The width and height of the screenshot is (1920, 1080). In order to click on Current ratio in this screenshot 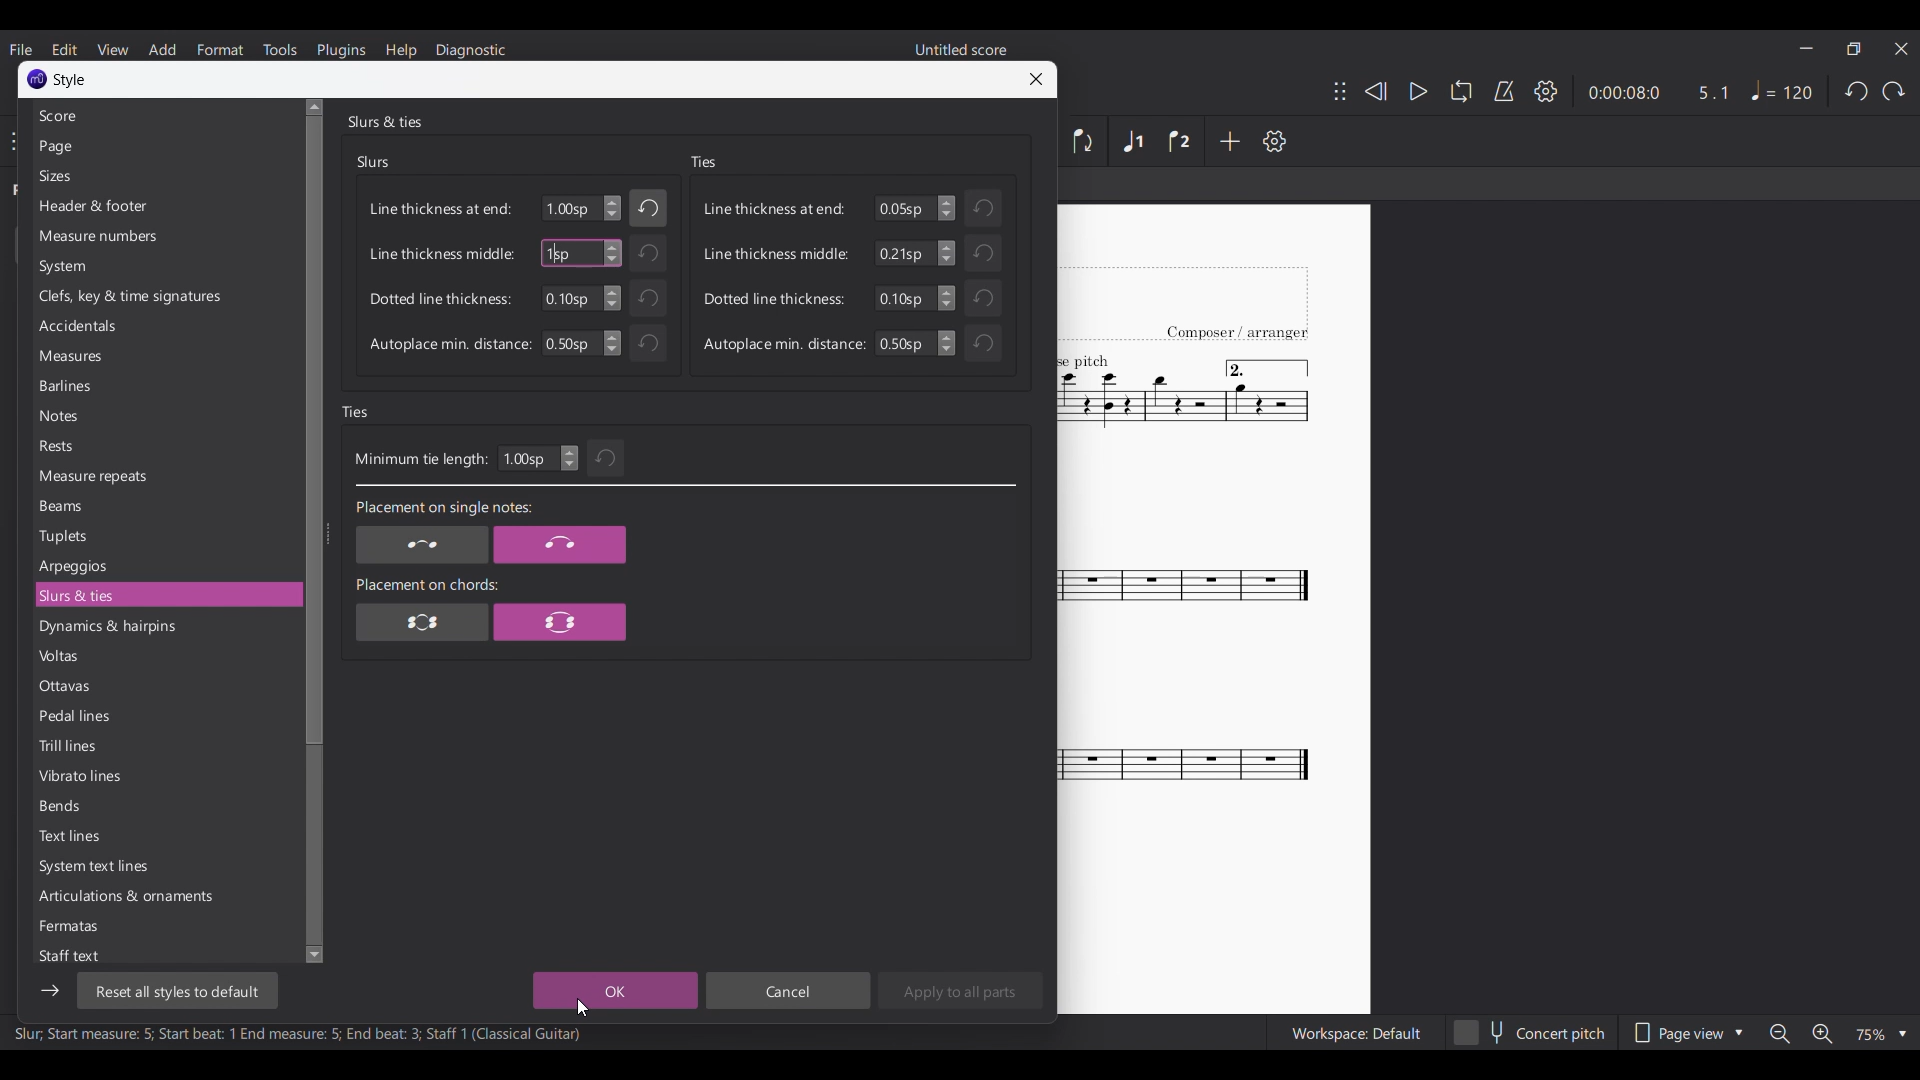, I will do `click(1713, 92)`.